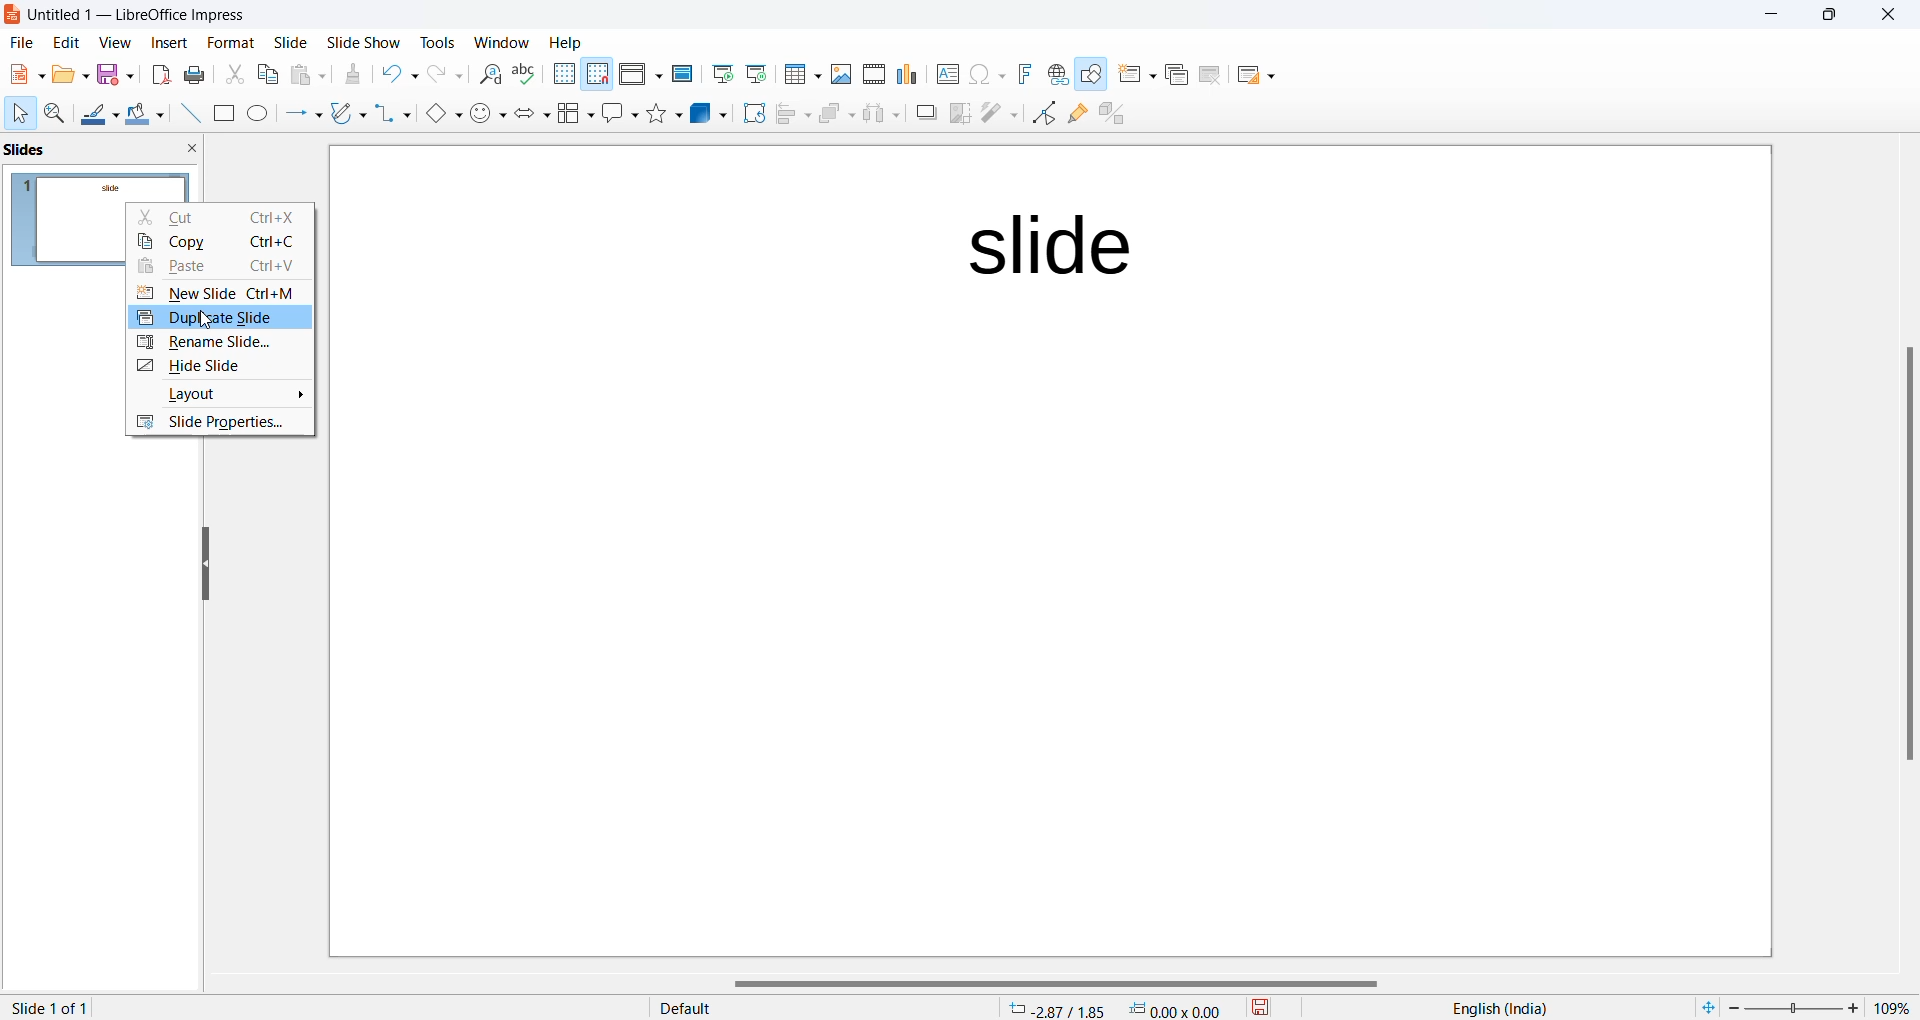 The image size is (1920, 1020). Describe the element at coordinates (957, 114) in the screenshot. I see `crop image` at that location.